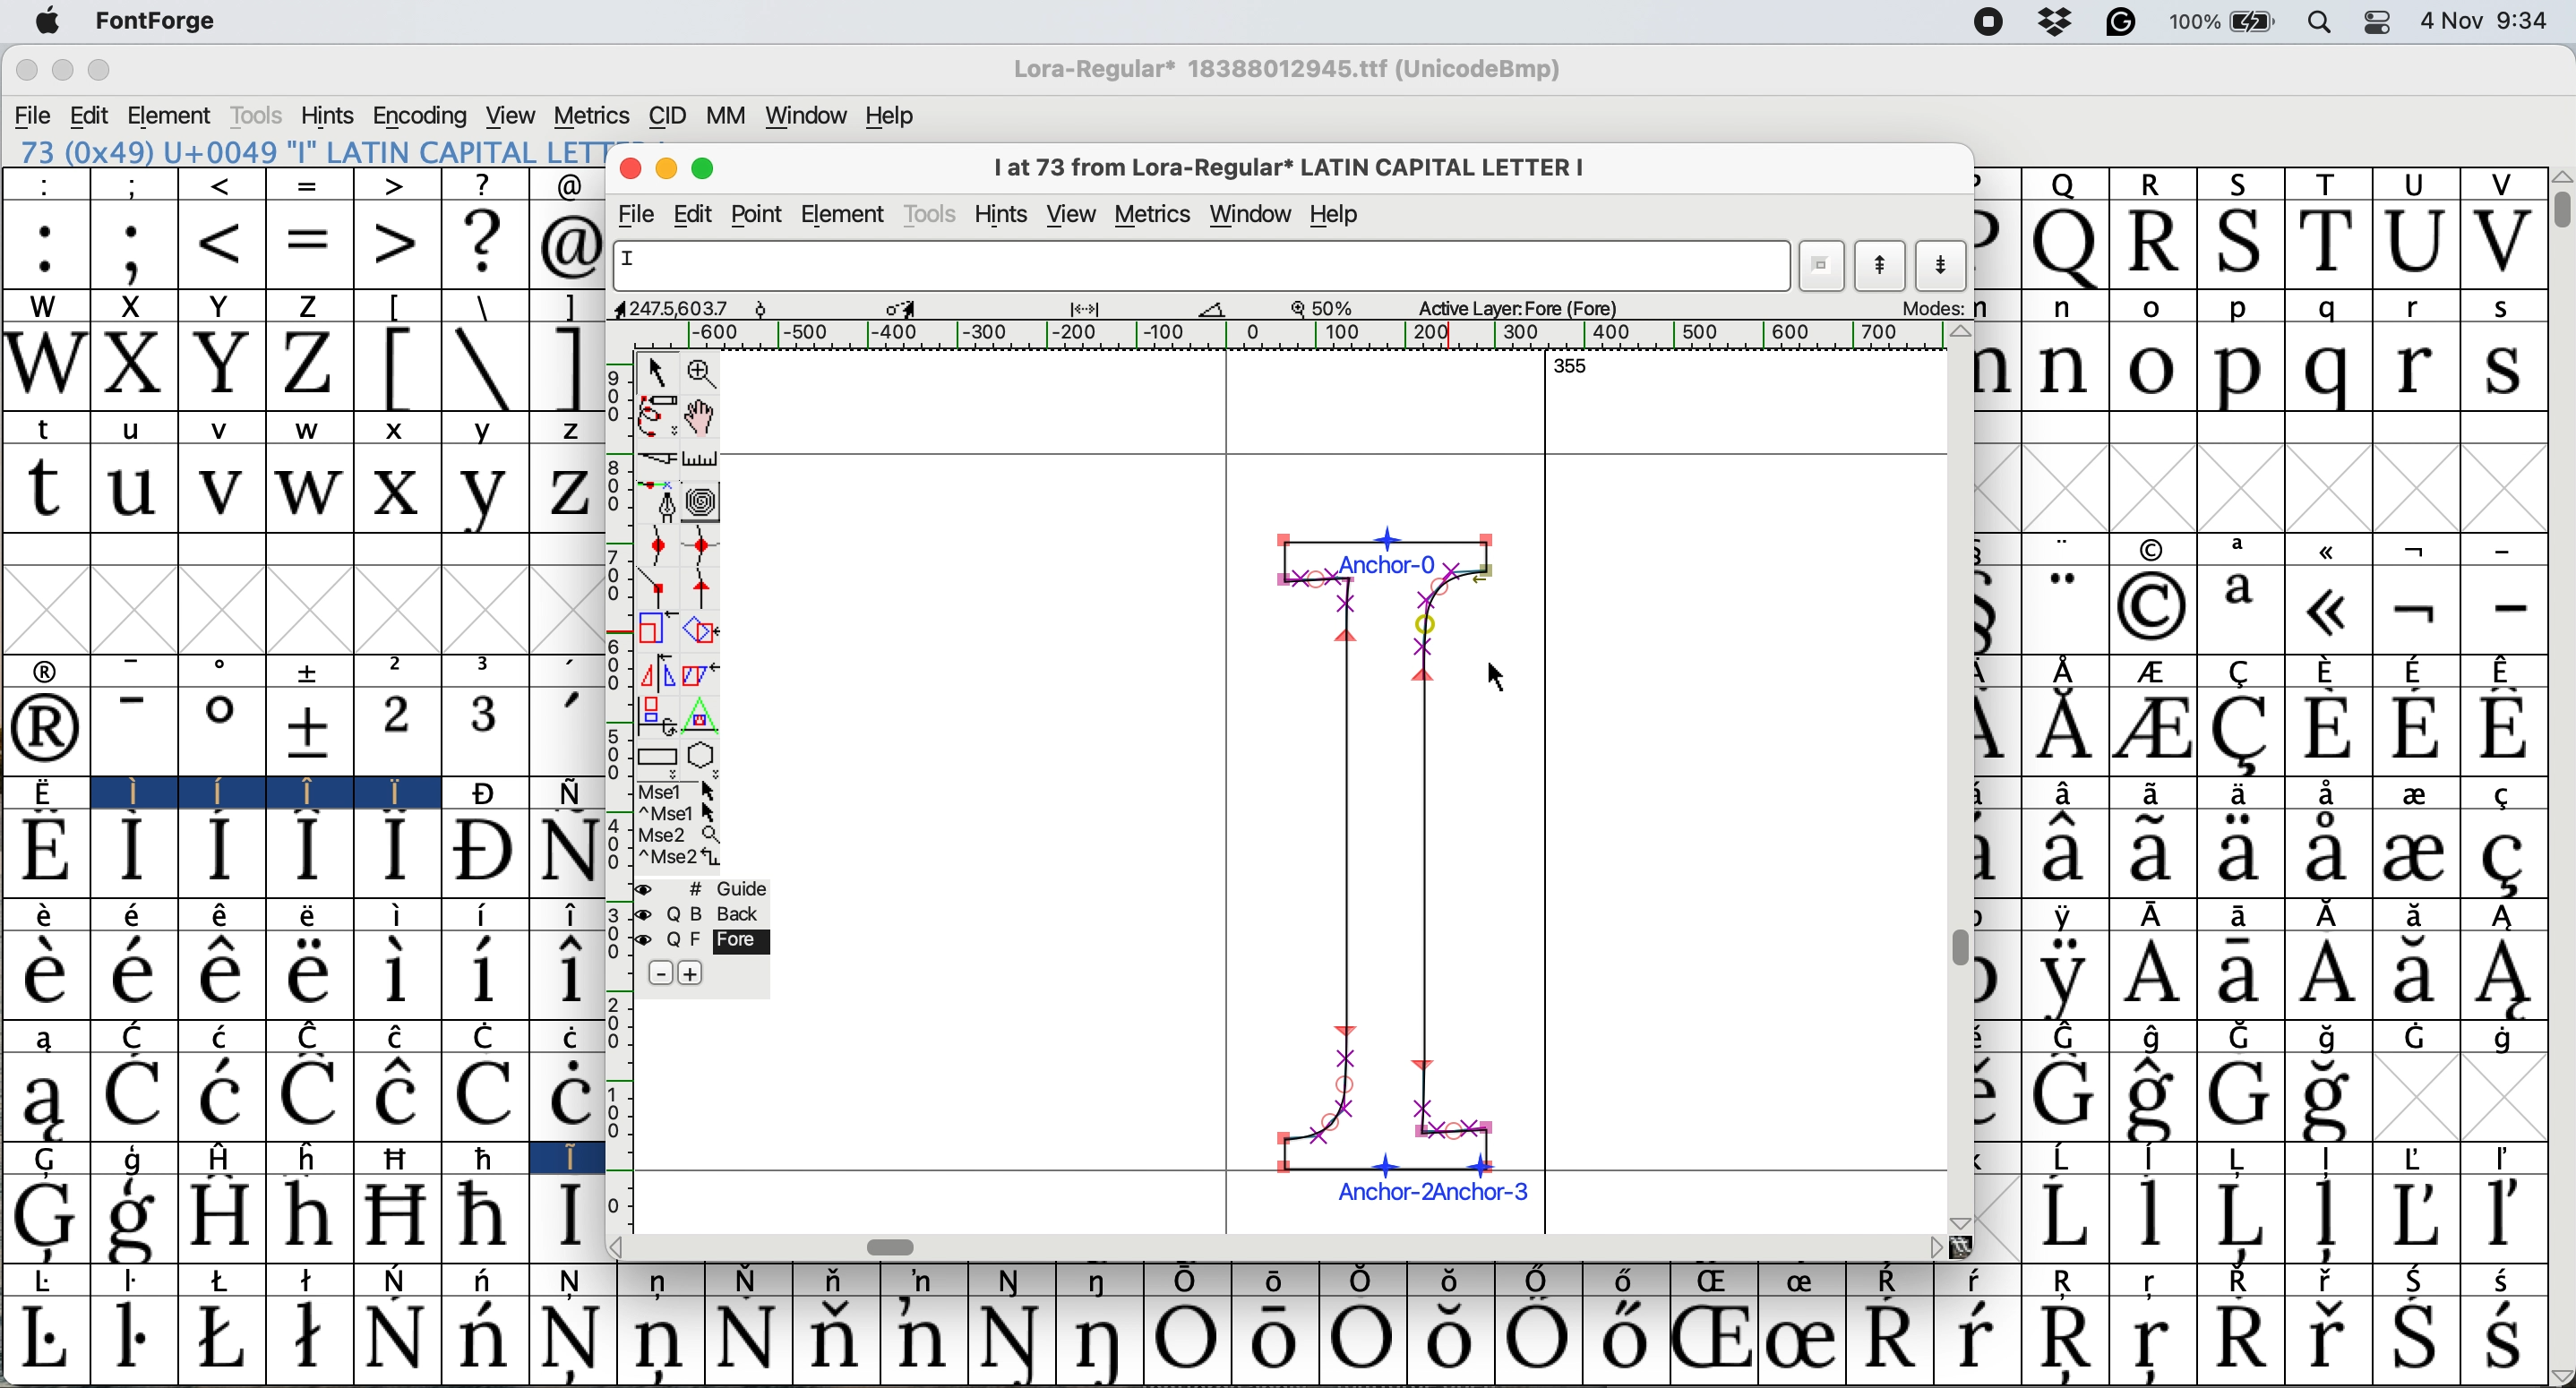 Image resolution: width=2576 pixels, height=1388 pixels. I want to click on Q, so click(2066, 247).